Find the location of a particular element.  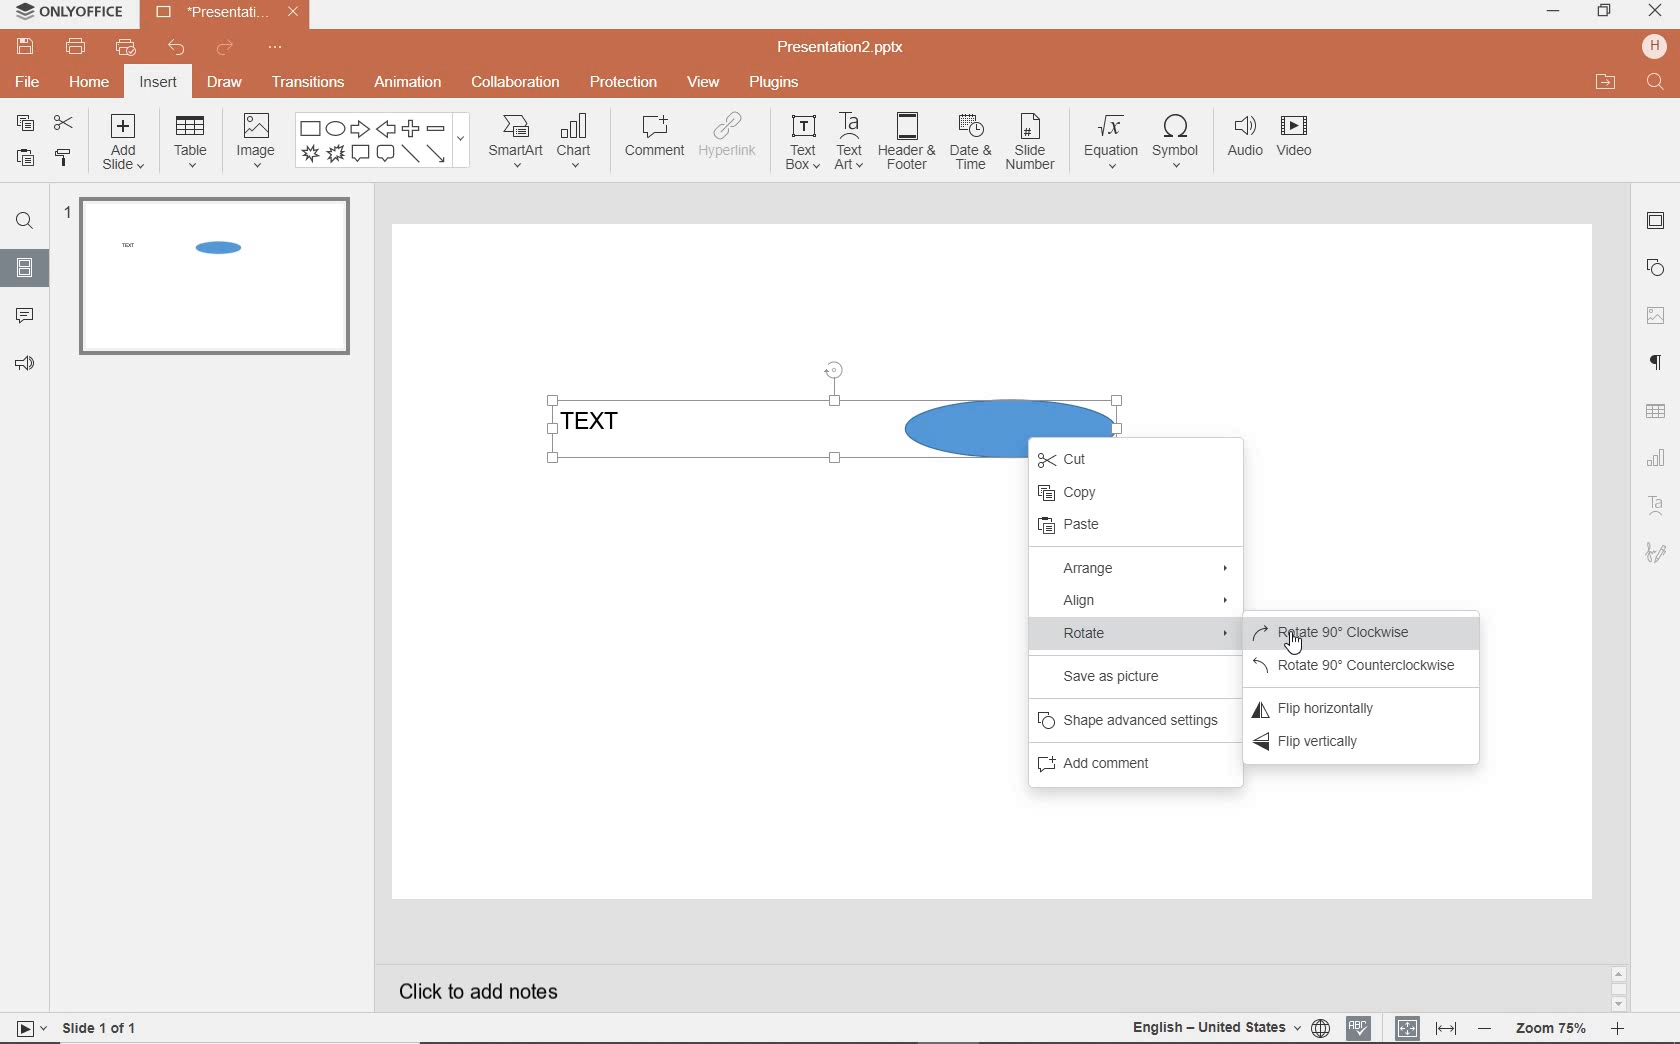

OPEN FILE LOCATION is located at coordinates (1603, 79).